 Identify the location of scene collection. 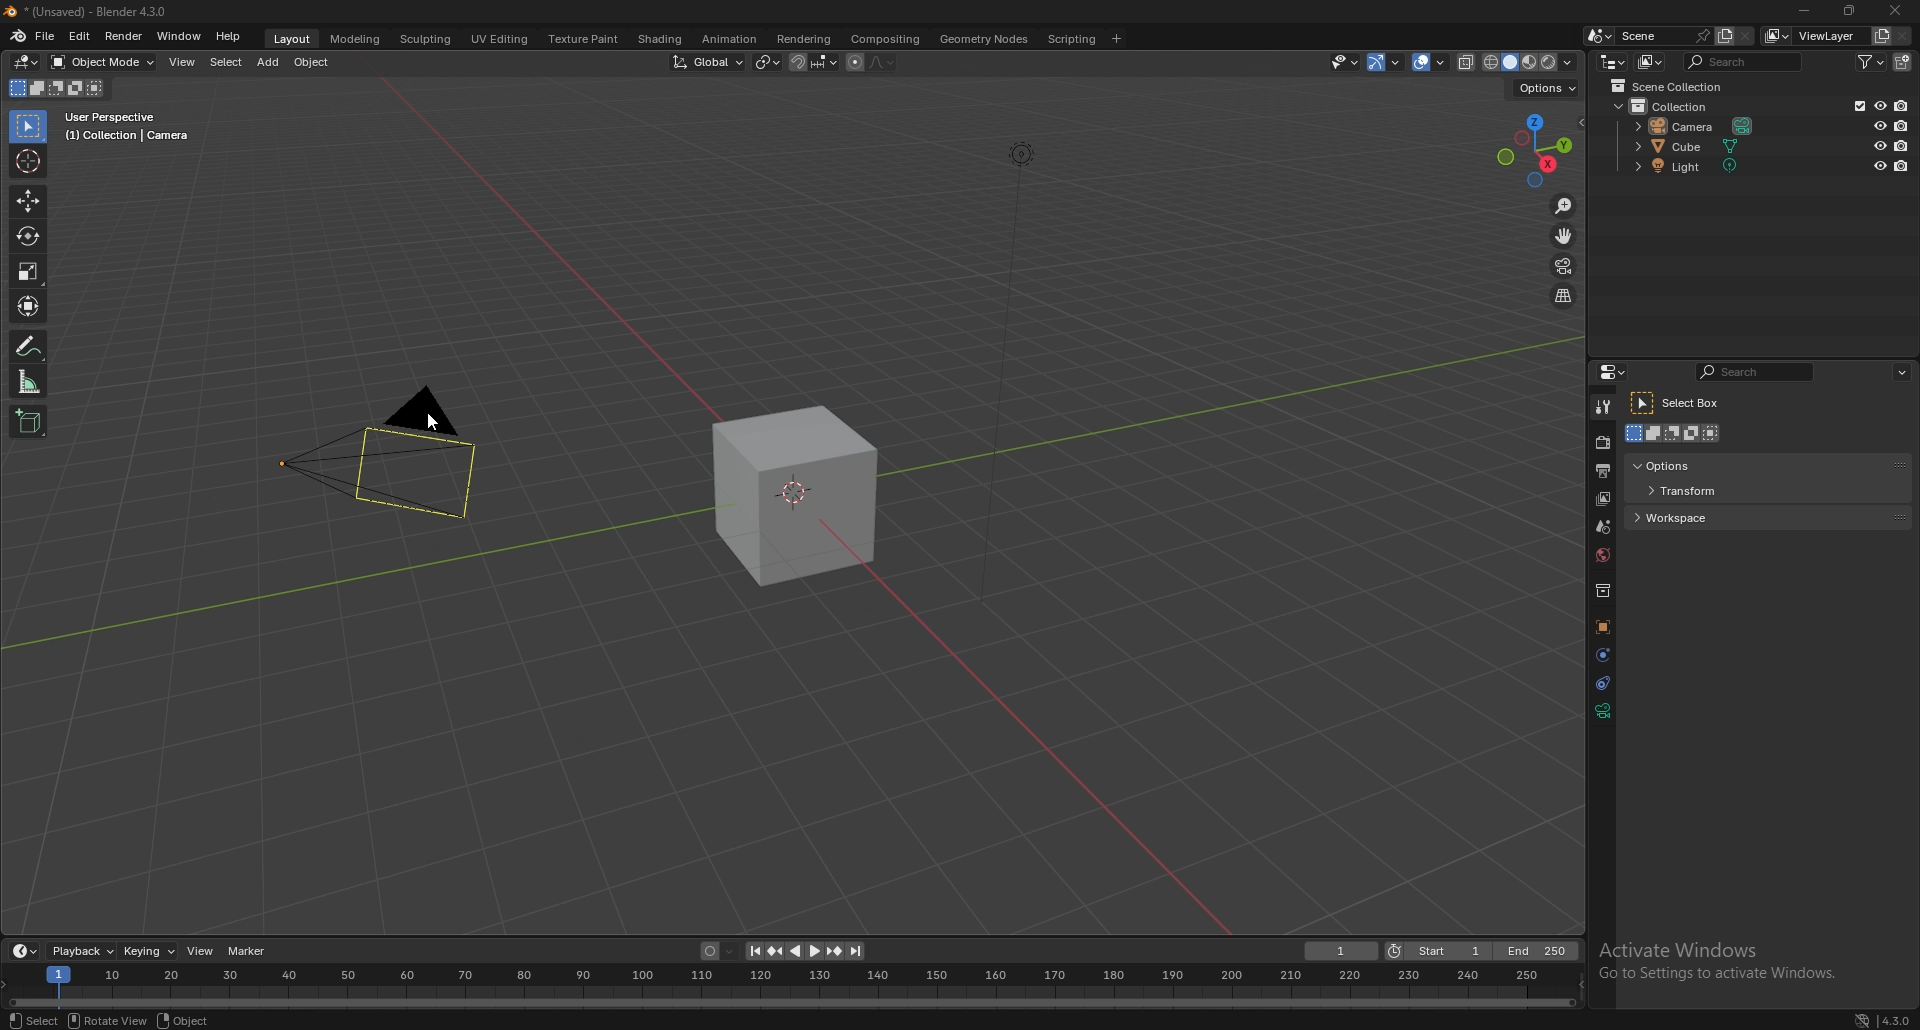
(1670, 85).